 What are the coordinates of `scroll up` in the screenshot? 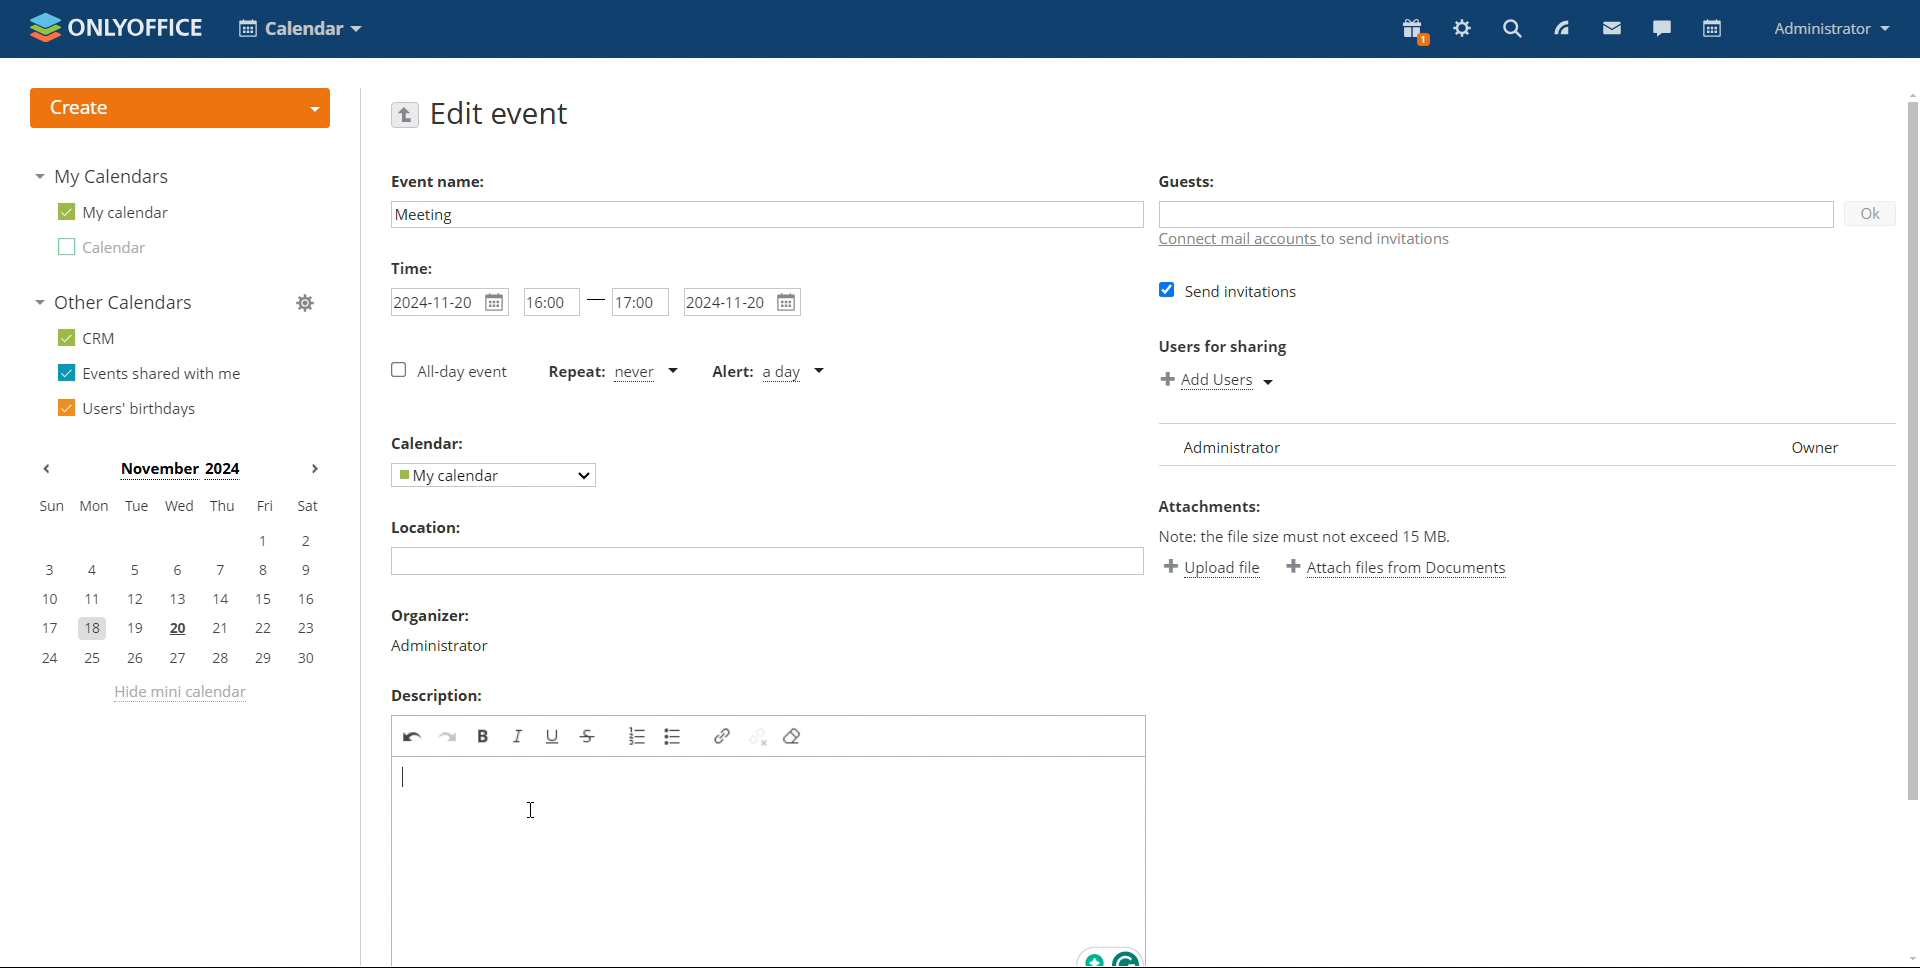 It's located at (1908, 93).